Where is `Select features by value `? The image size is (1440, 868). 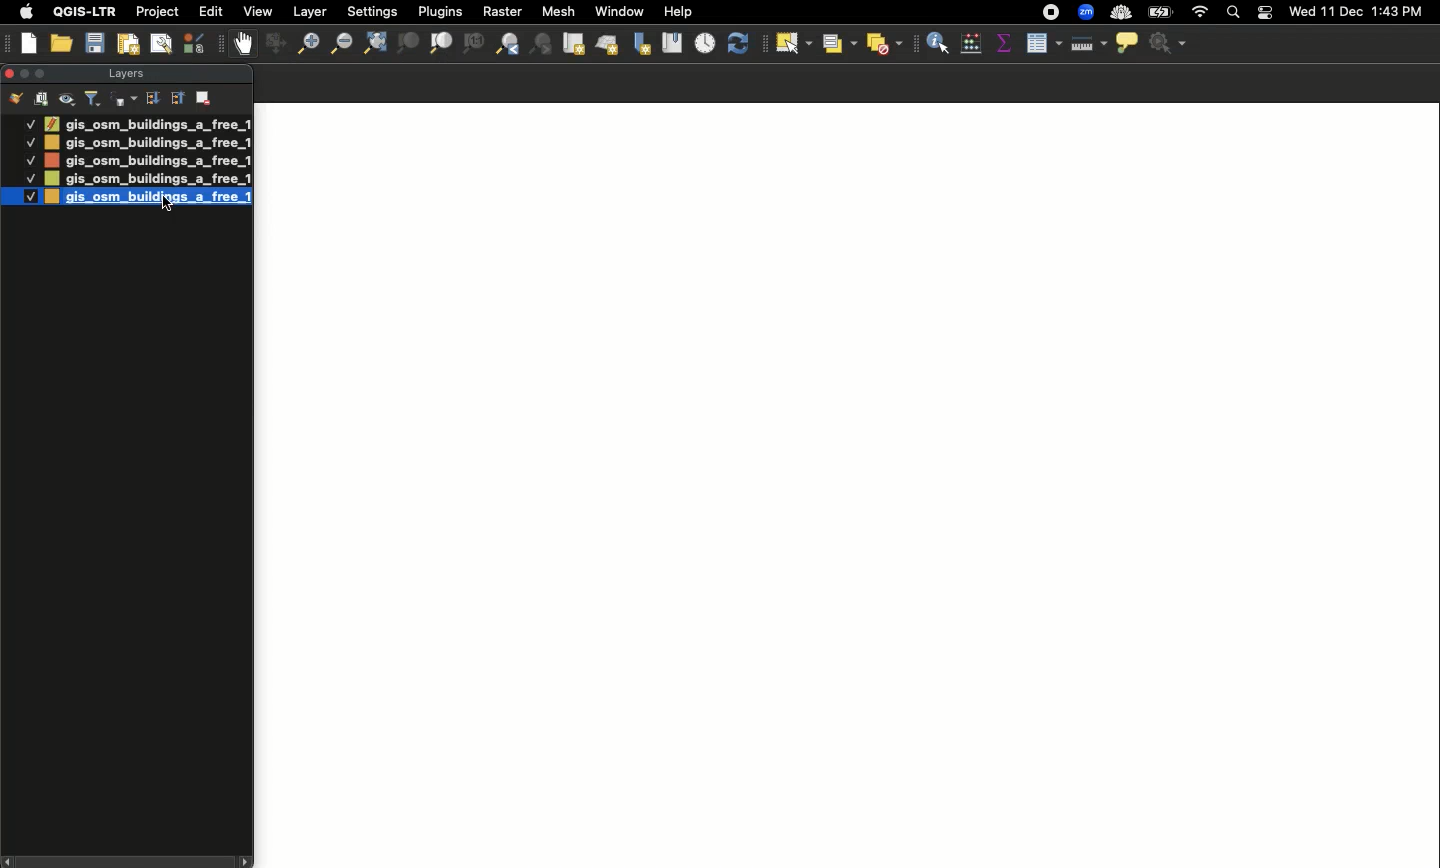 Select features by value  is located at coordinates (837, 43).